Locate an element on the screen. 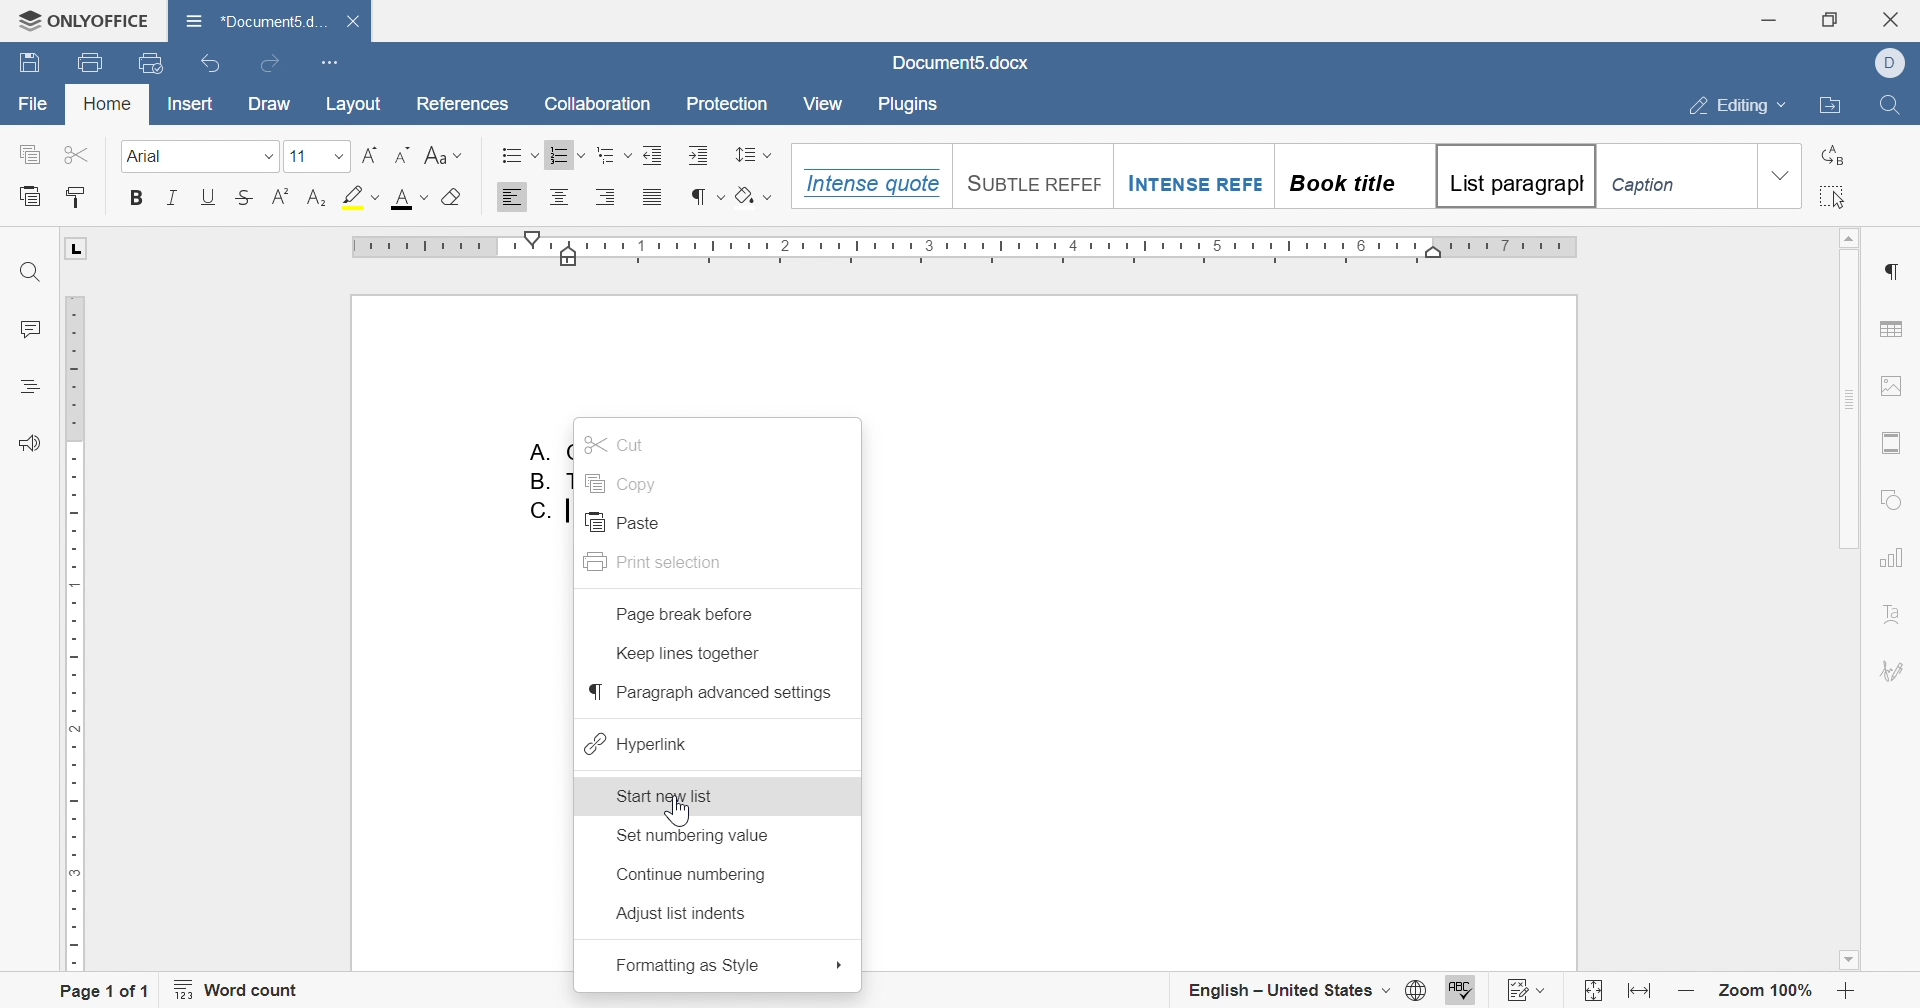 The height and width of the screenshot is (1008, 1920). Suntile reefef is located at coordinates (1030, 181).